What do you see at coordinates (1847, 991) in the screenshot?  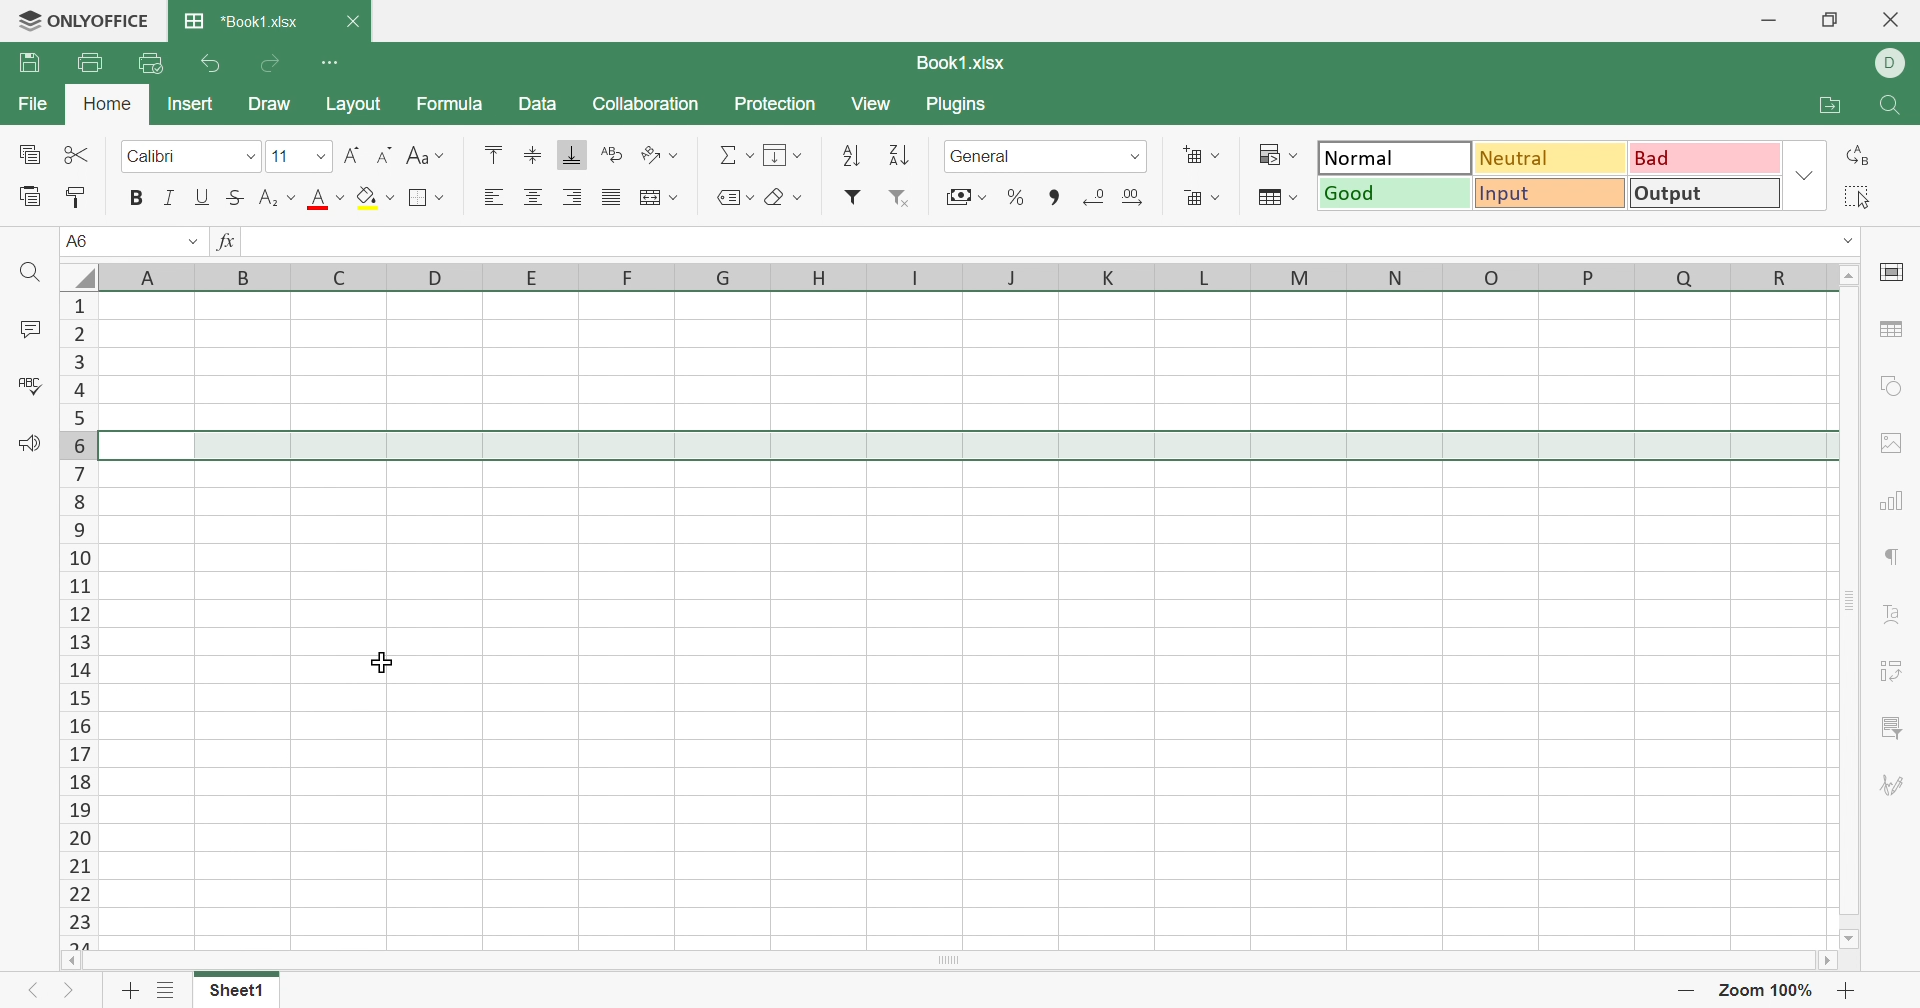 I see `Zoom in` at bounding box center [1847, 991].